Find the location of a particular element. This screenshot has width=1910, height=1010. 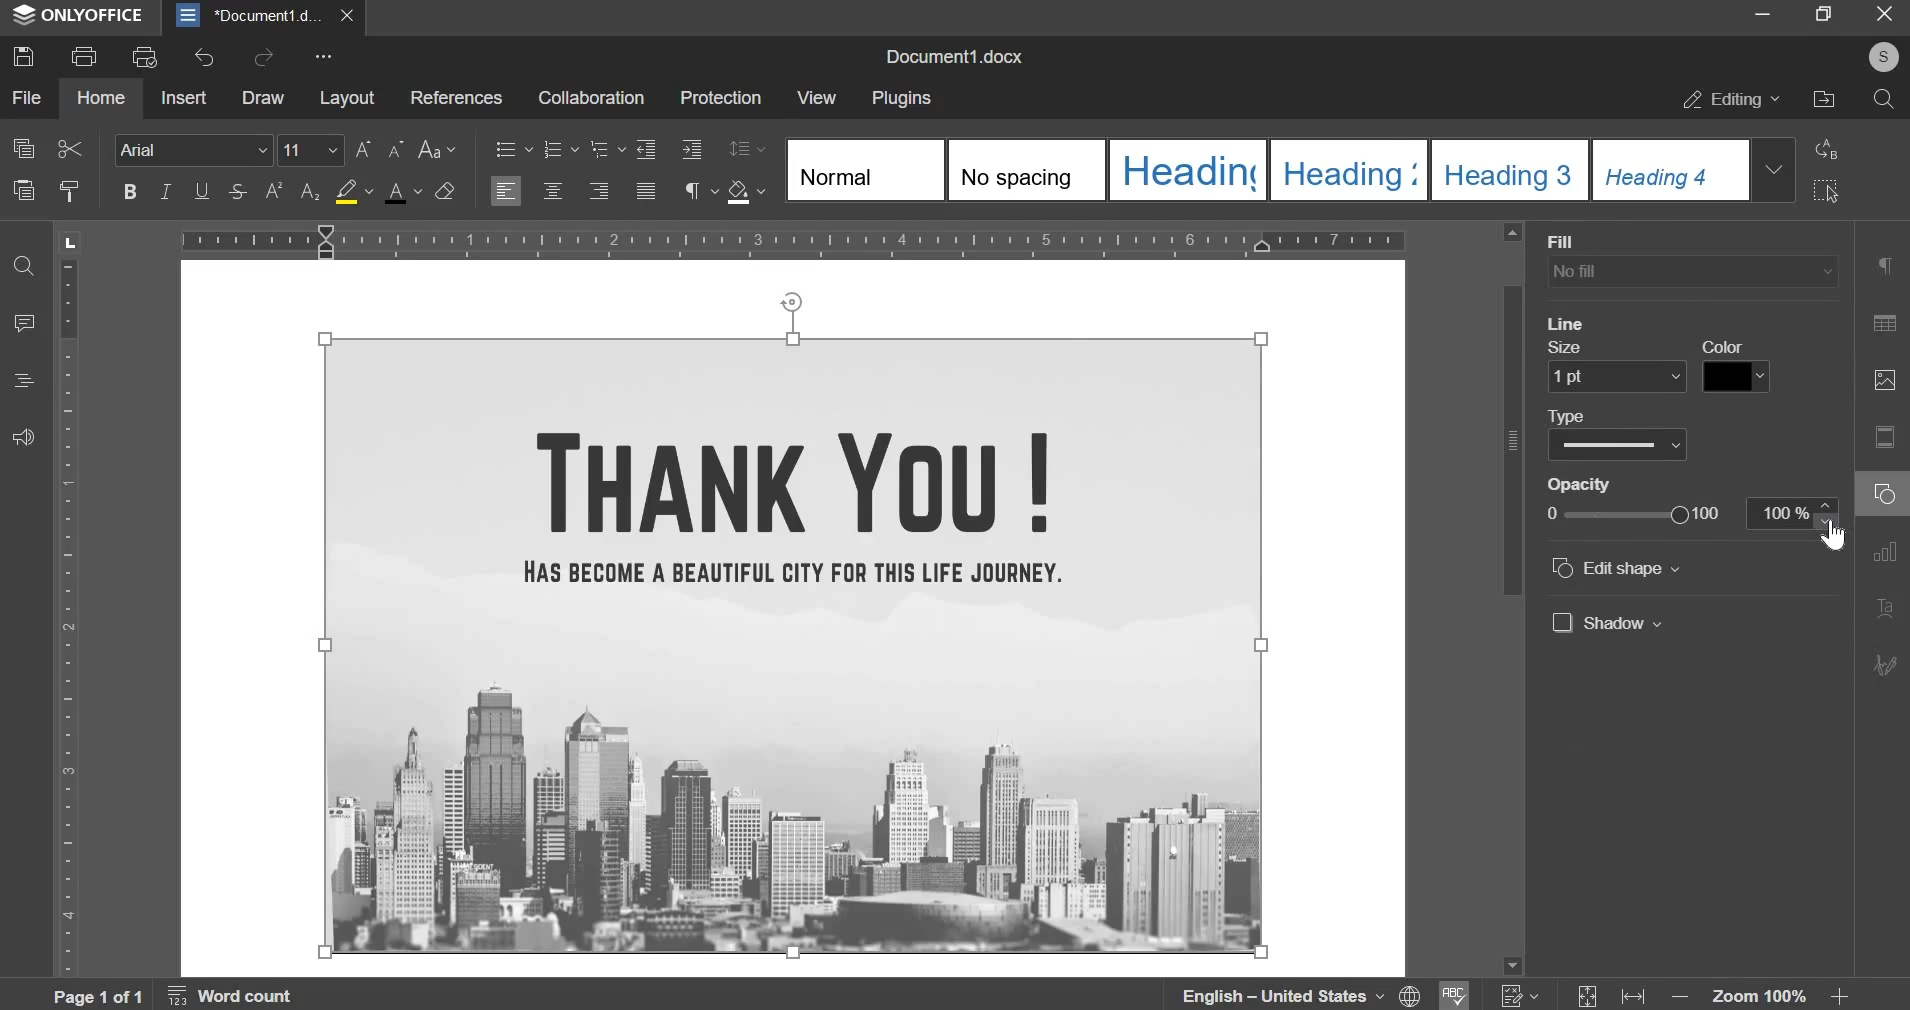

protection is located at coordinates (719, 100).